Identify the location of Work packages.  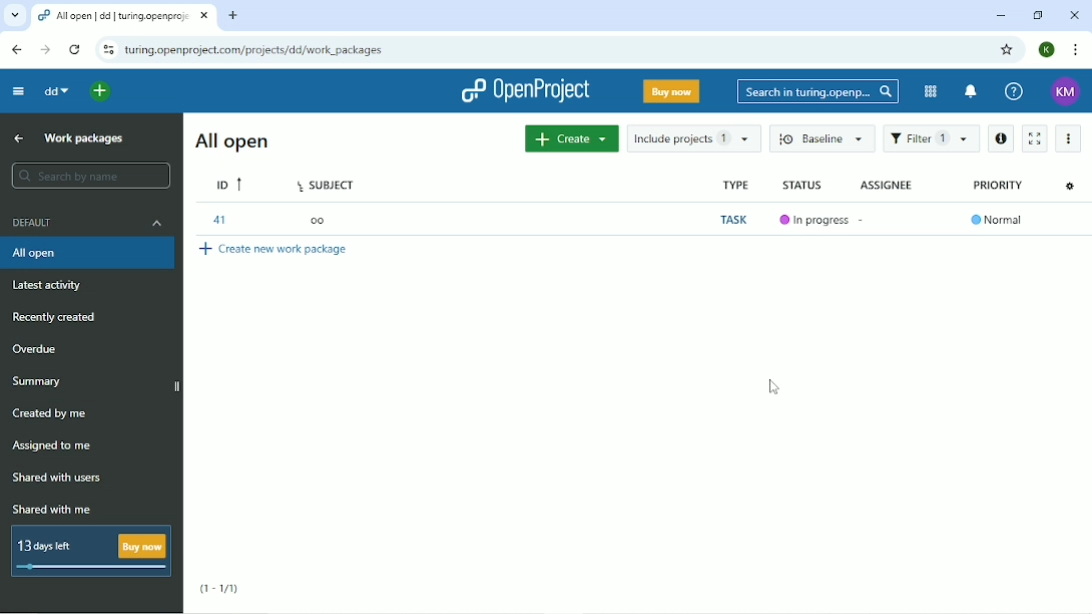
(85, 138).